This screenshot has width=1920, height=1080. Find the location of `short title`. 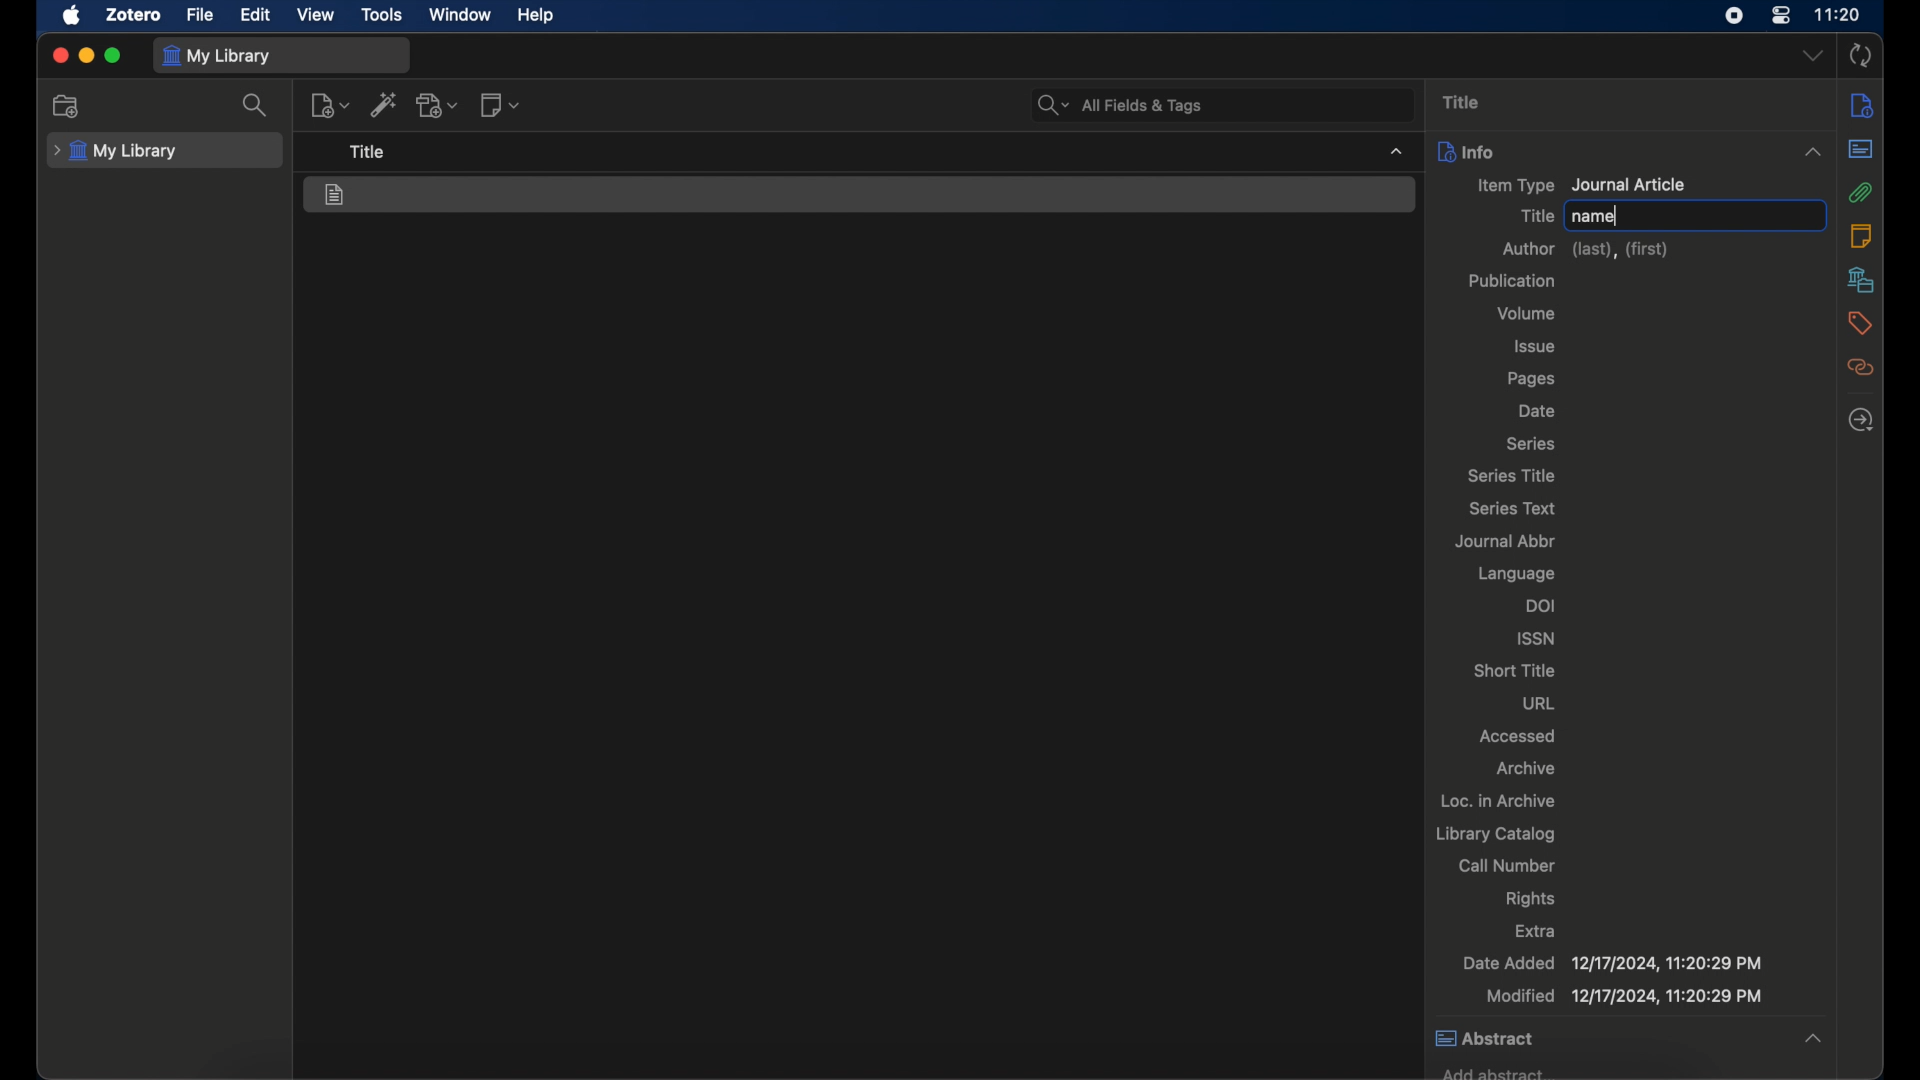

short title is located at coordinates (1514, 670).